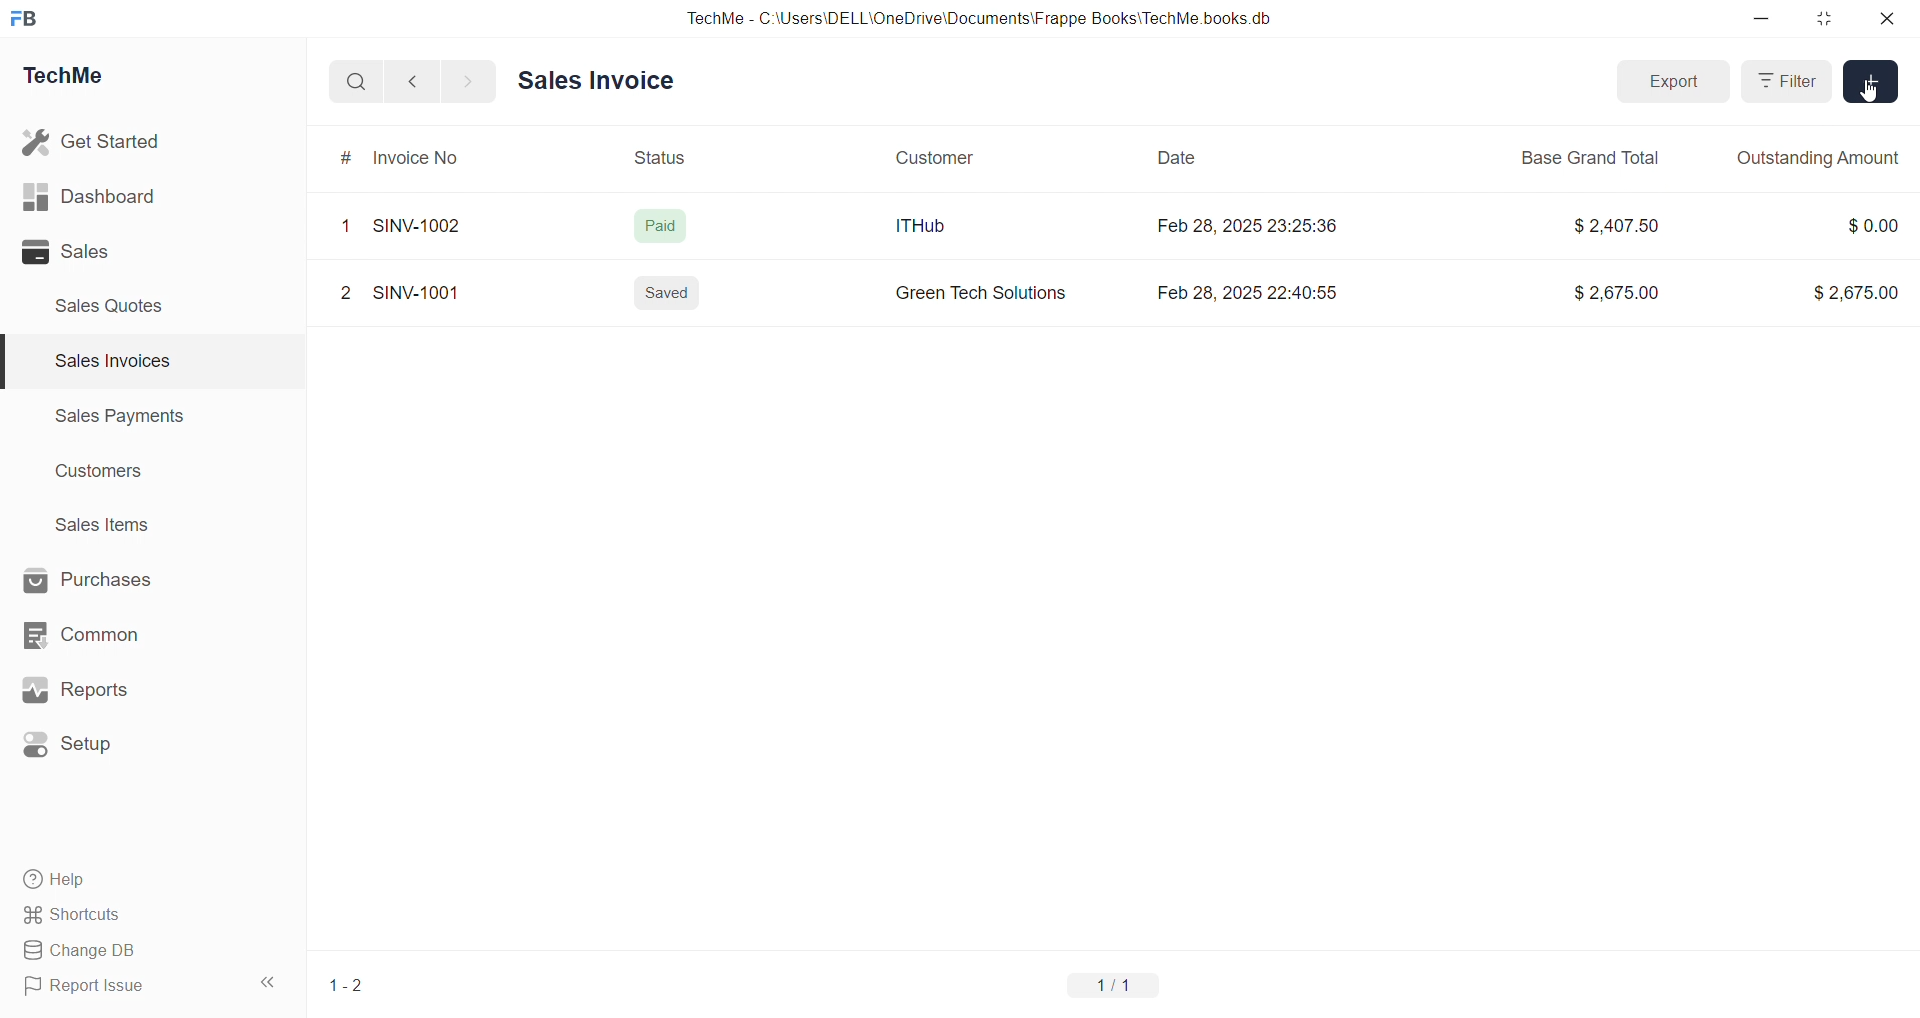 This screenshot has width=1920, height=1018. Describe the element at coordinates (106, 578) in the screenshot. I see `Purchases` at that location.